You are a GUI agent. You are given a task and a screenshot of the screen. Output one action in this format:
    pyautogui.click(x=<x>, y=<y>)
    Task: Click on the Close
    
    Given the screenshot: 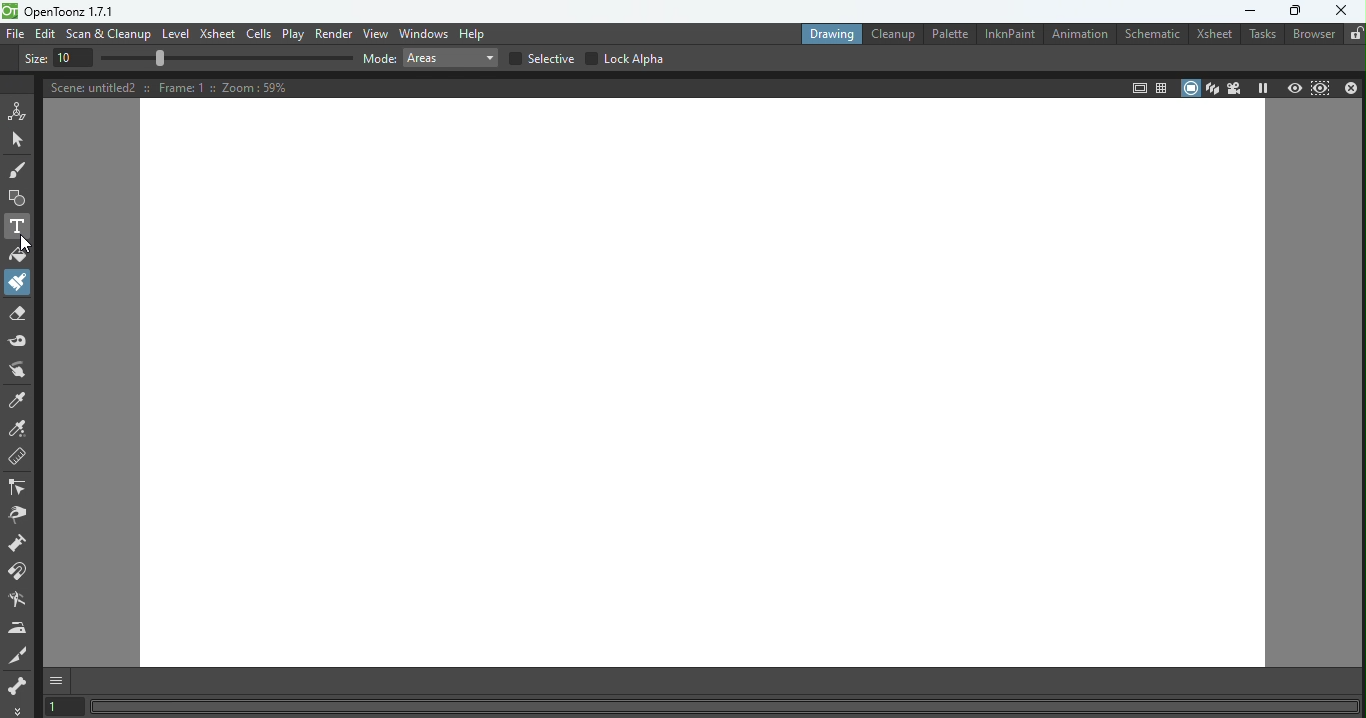 What is the action you would take?
    pyautogui.click(x=1342, y=14)
    